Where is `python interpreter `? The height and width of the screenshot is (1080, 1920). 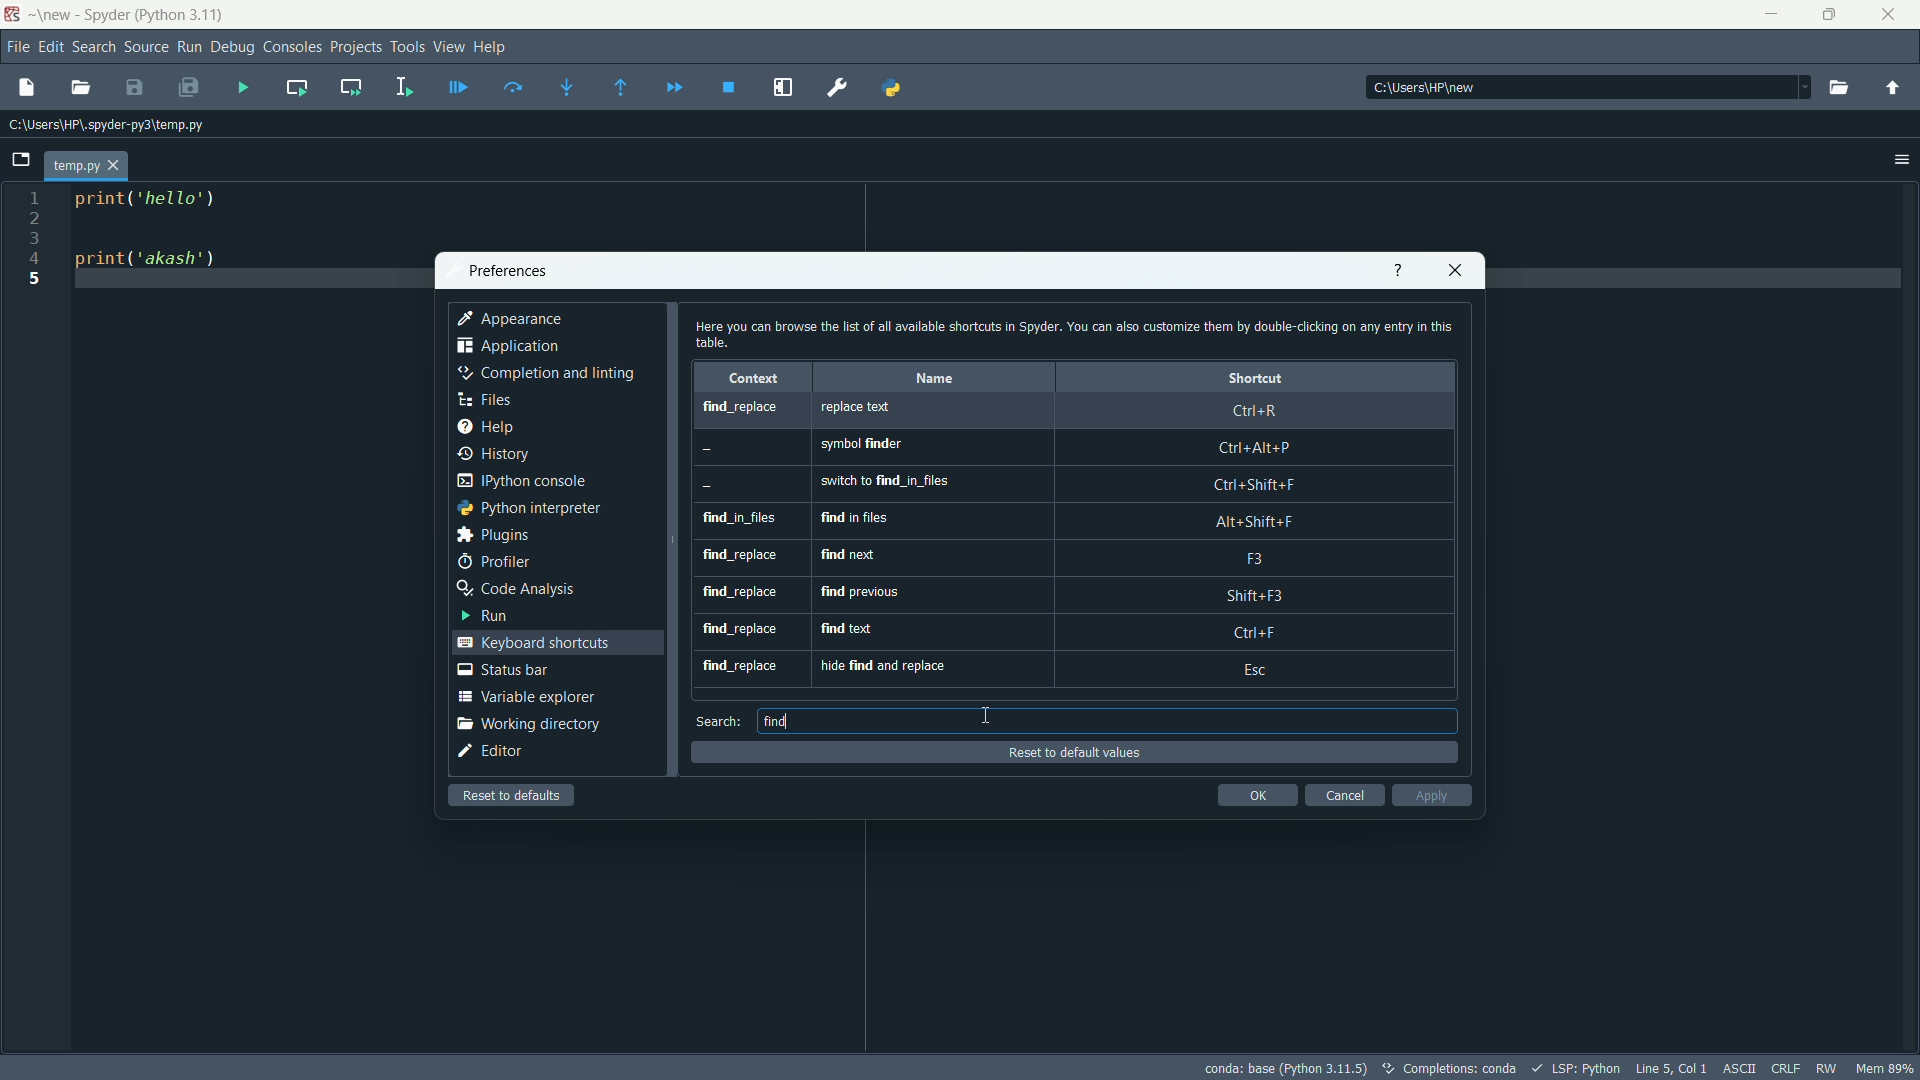
python interpreter  is located at coordinates (528, 508).